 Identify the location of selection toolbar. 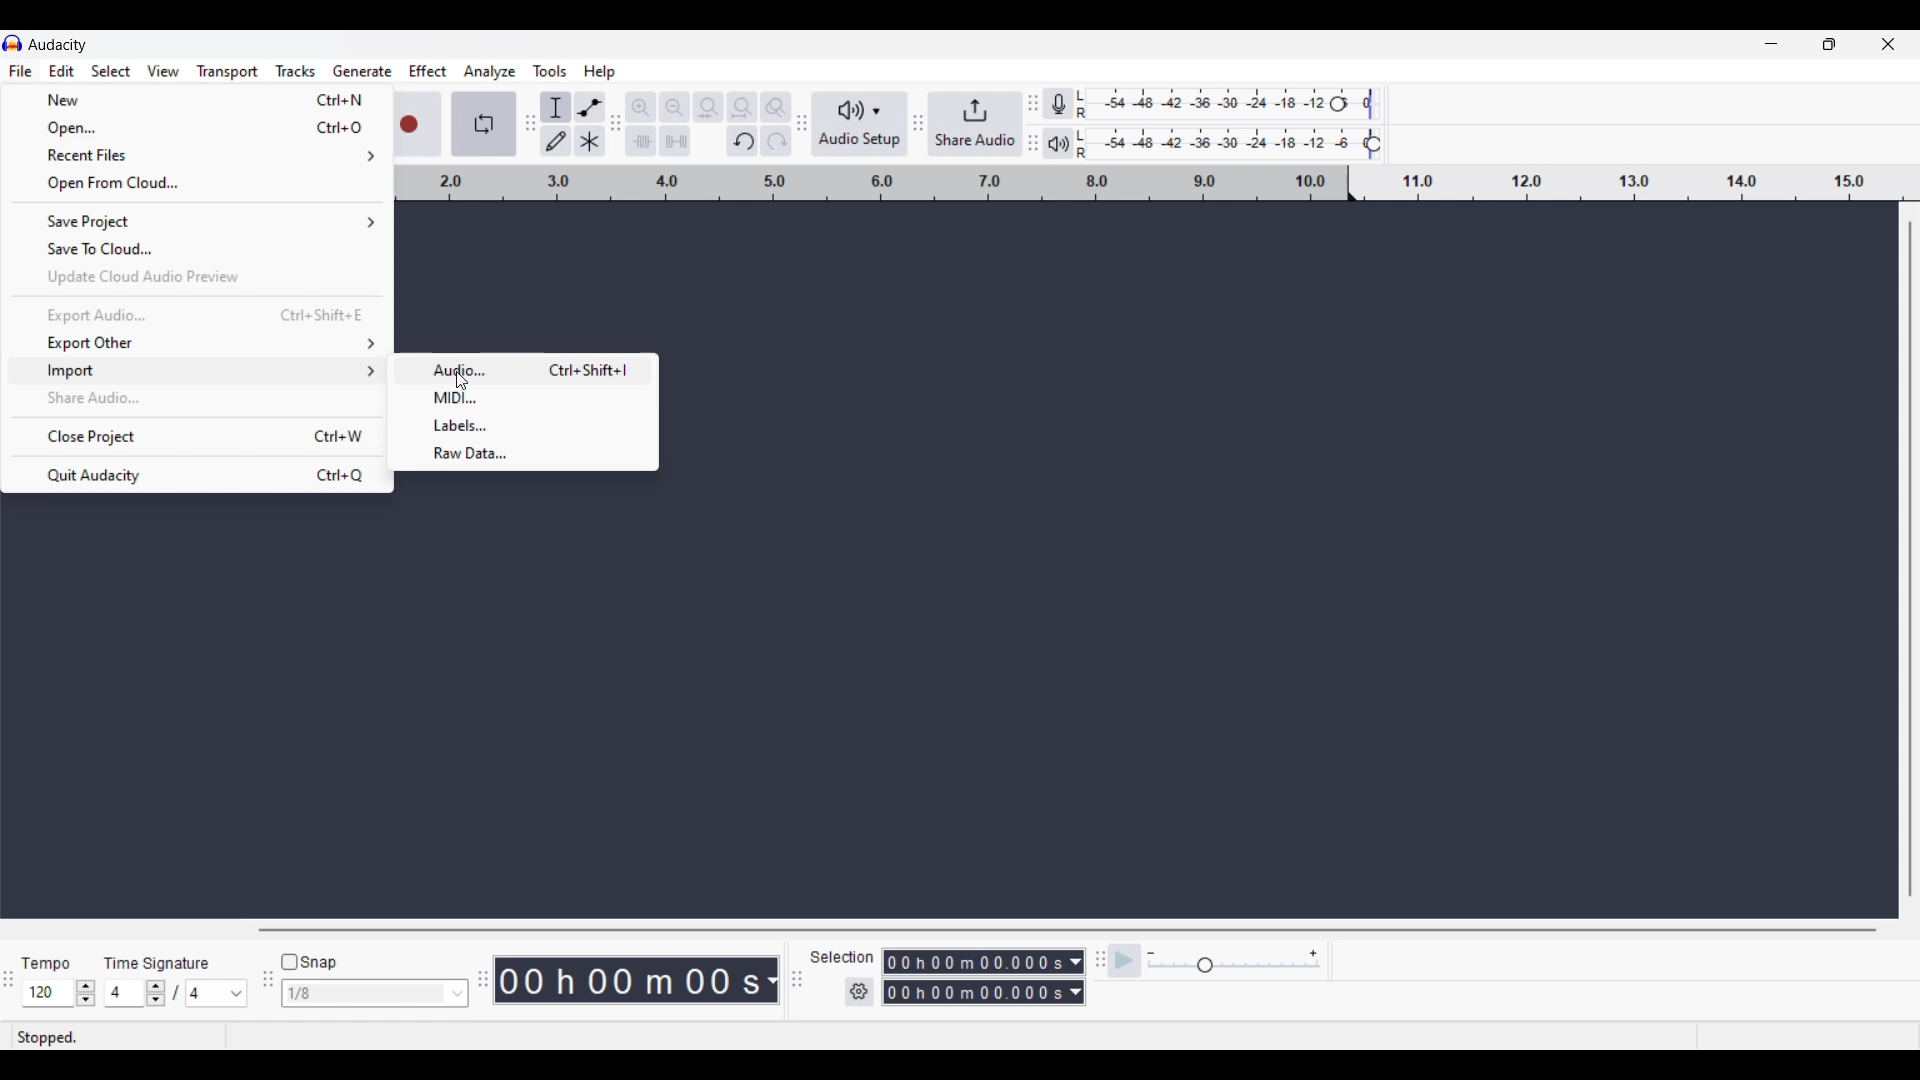
(792, 980).